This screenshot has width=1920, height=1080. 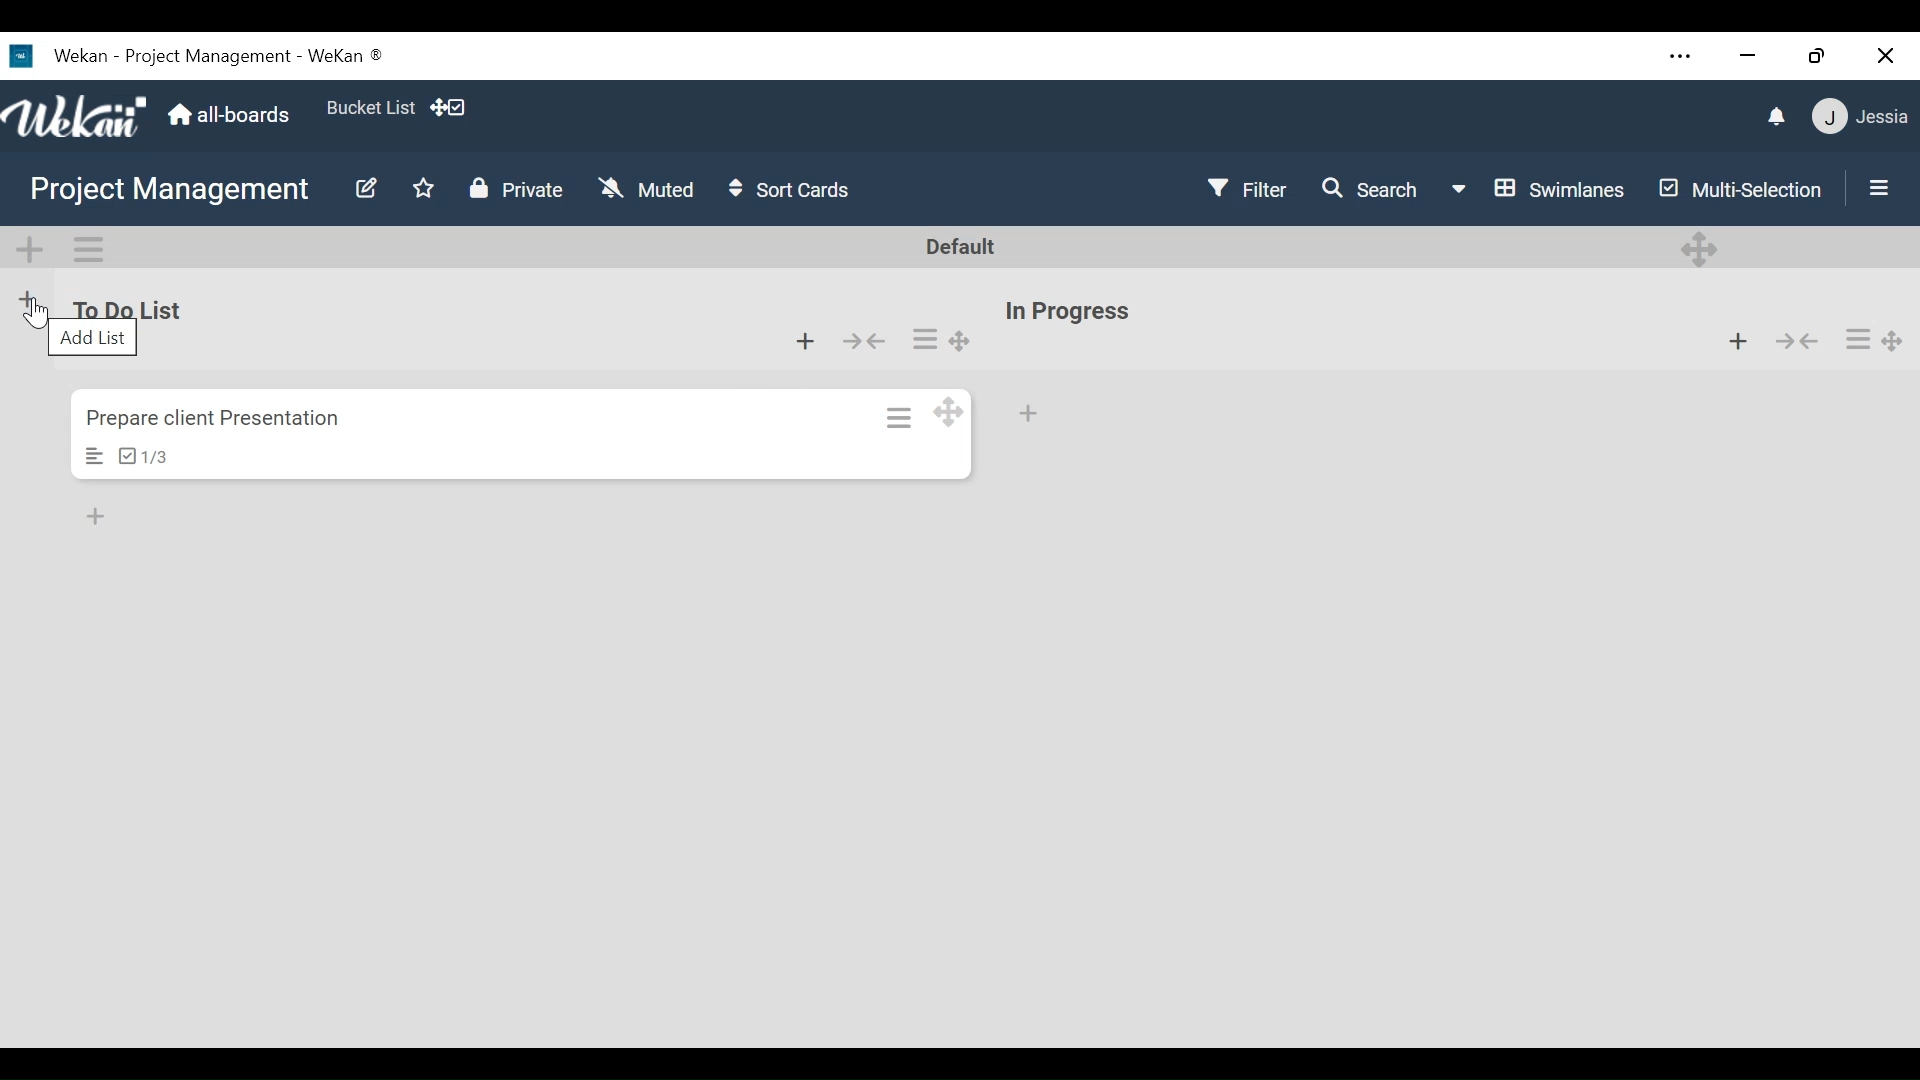 I want to click on Card actions, so click(x=901, y=417).